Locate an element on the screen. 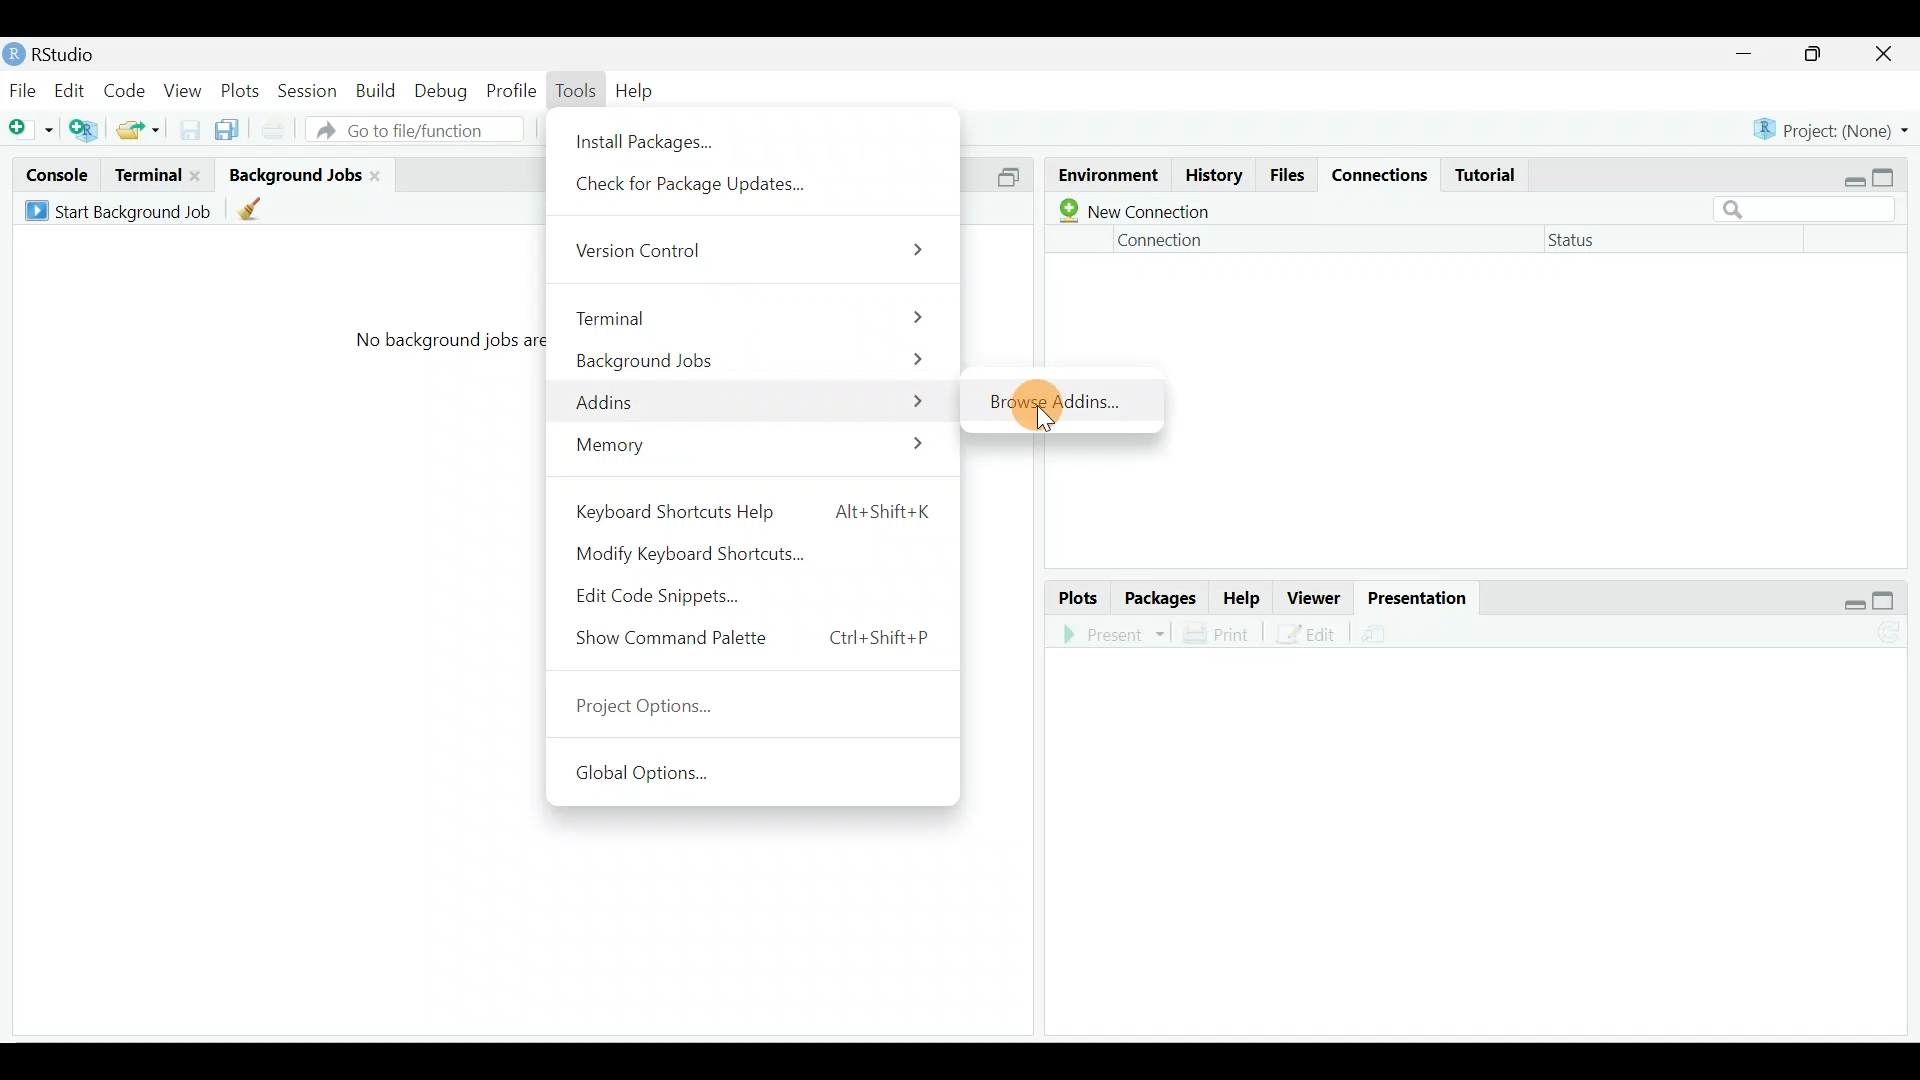 This screenshot has width=1920, height=1080. Status is located at coordinates (1586, 242).